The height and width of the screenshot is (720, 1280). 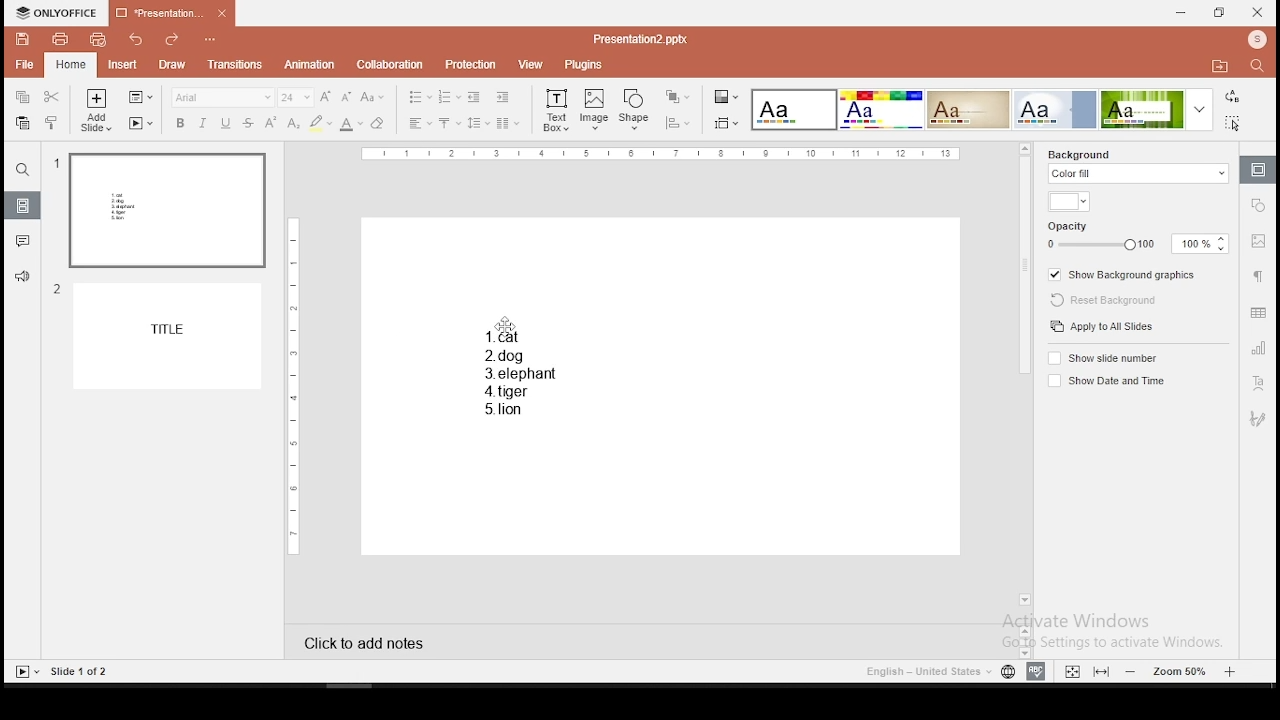 What do you see at coordinates (232, 66) in the screenshot?
I see `transitions` at bounding box center [232, 66].